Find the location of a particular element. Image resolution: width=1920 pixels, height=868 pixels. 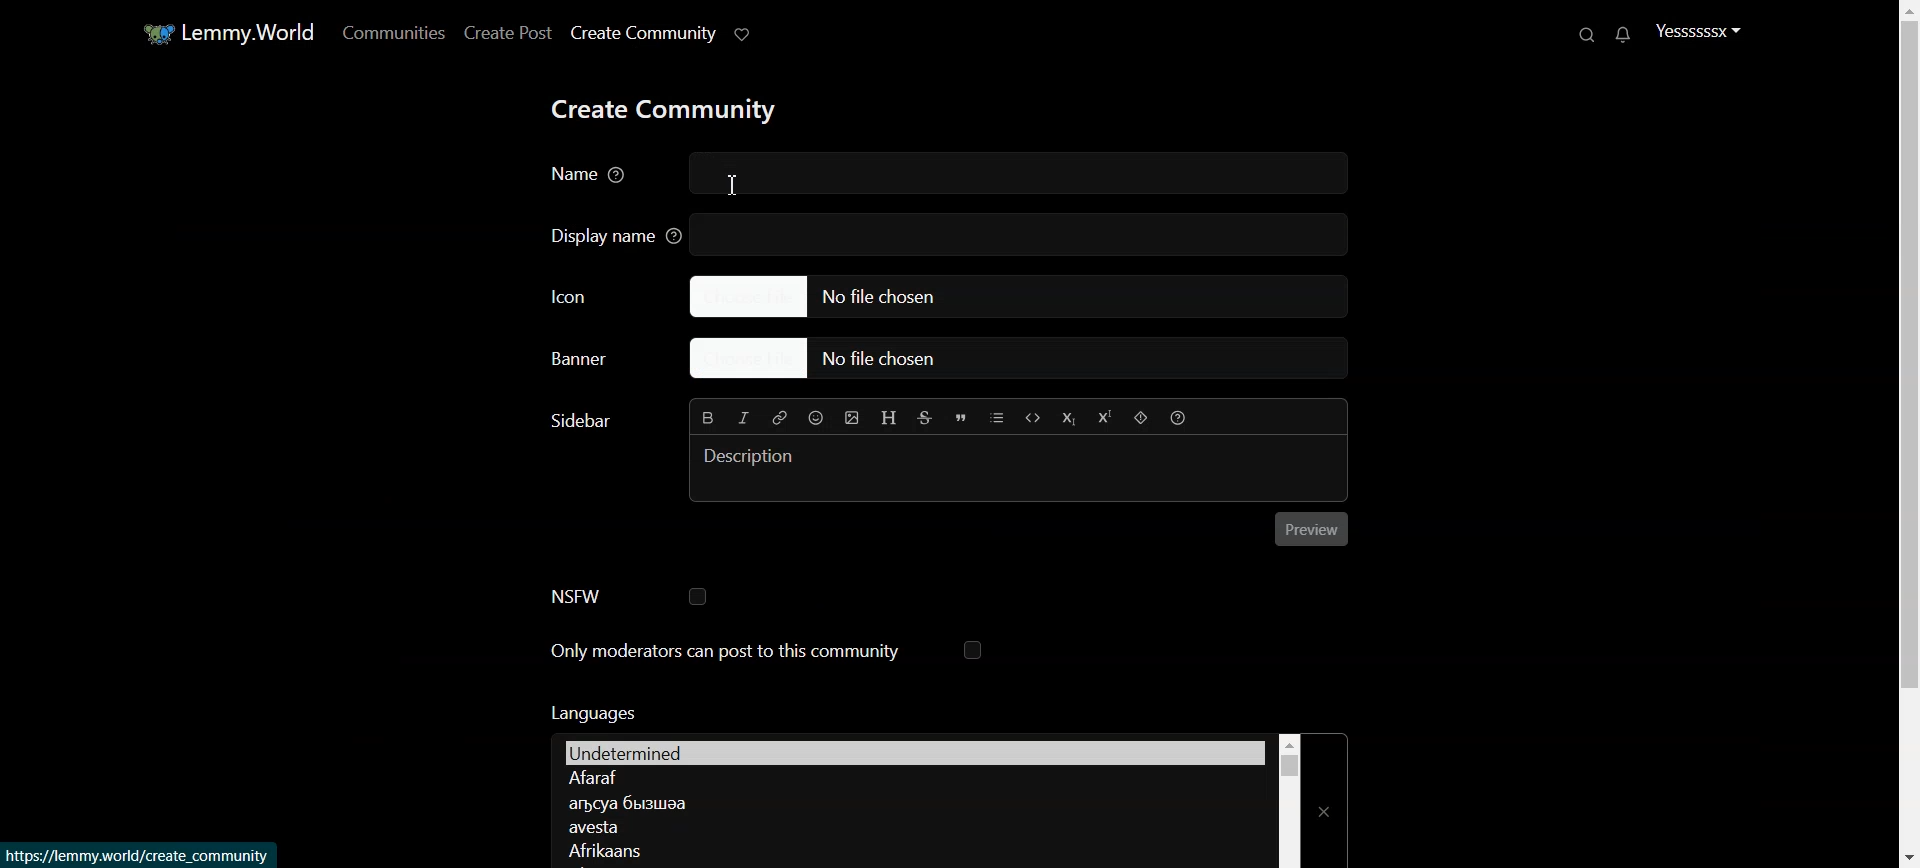

Code is located at coordinates (1033, 417).